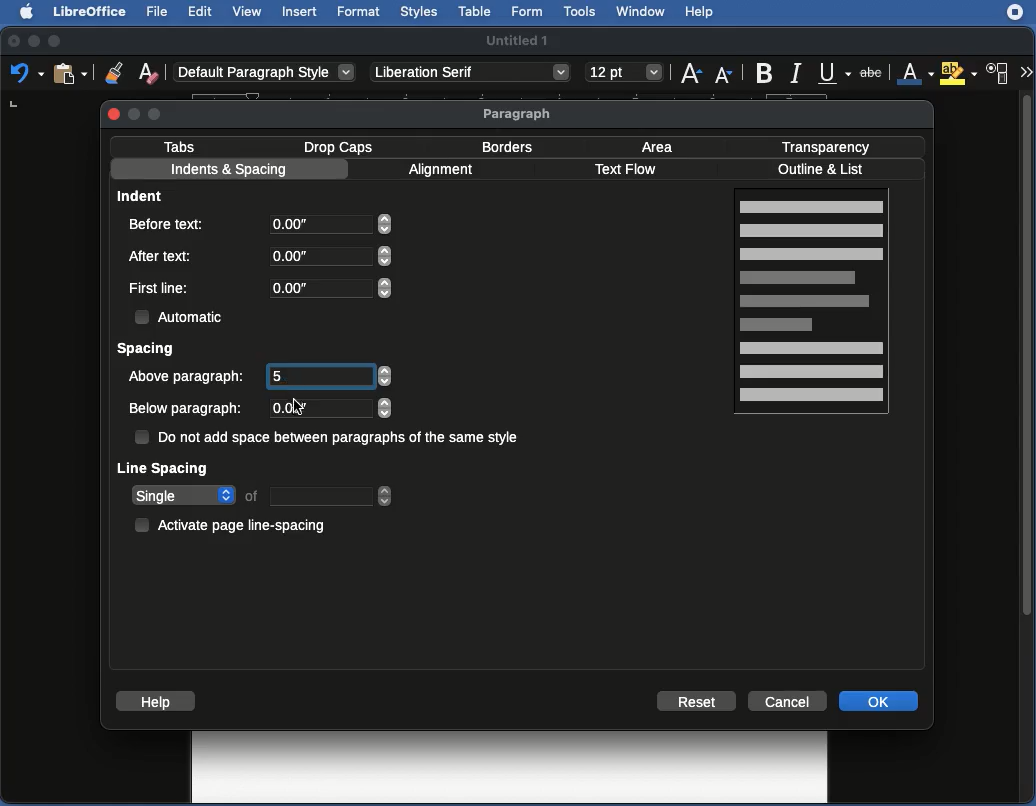 The image size is (1036, 806). What do you see at coordinates (186, 409) in the screenshot?
I see `Below paragraph ` at bounding box center [186, 409].